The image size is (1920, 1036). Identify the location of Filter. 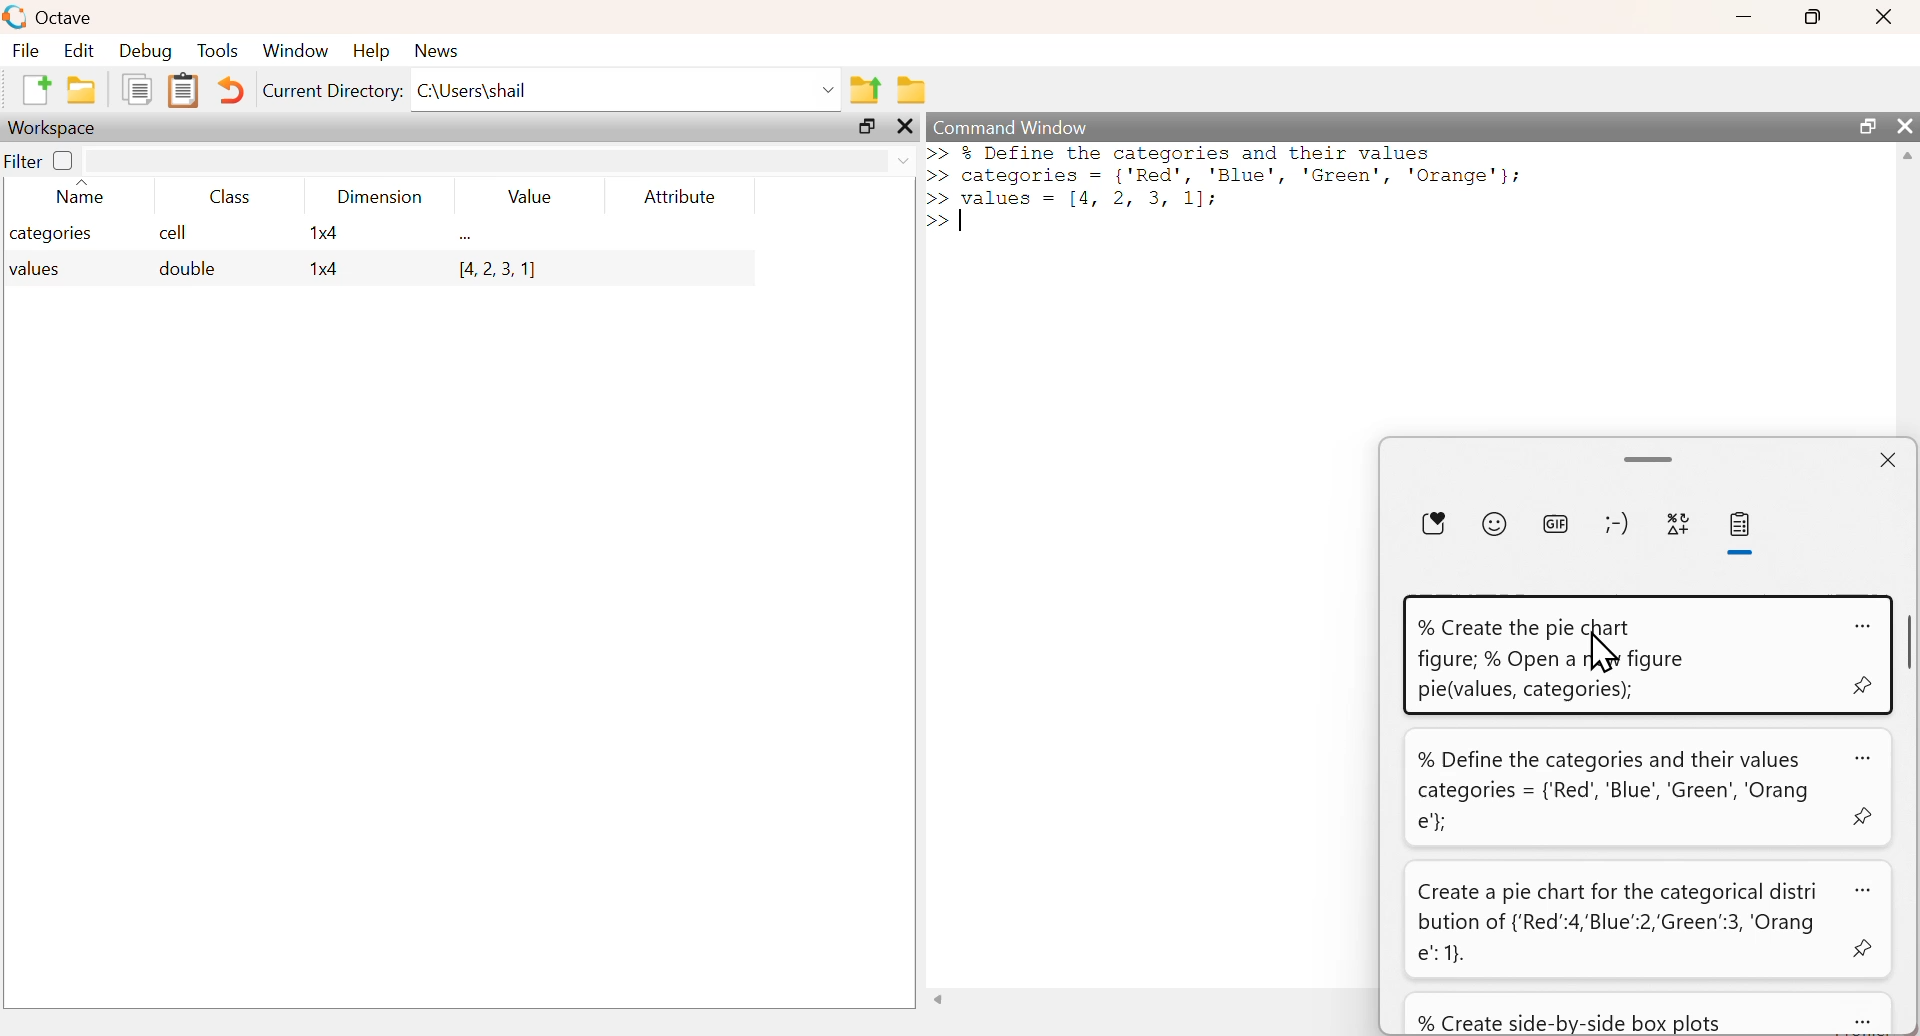
(42, 159).